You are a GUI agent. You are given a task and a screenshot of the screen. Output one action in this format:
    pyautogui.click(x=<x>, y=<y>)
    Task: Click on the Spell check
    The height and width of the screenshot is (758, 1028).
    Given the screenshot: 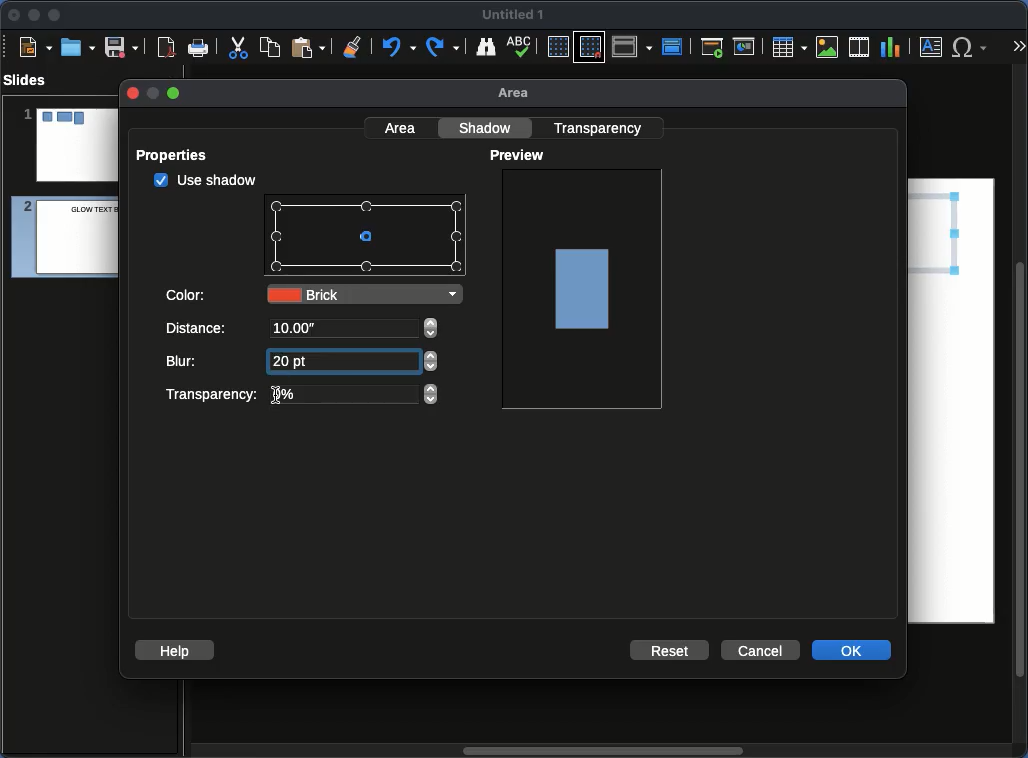 What is the action you would take?
    pyautogui.click(x=521, y=48)
    